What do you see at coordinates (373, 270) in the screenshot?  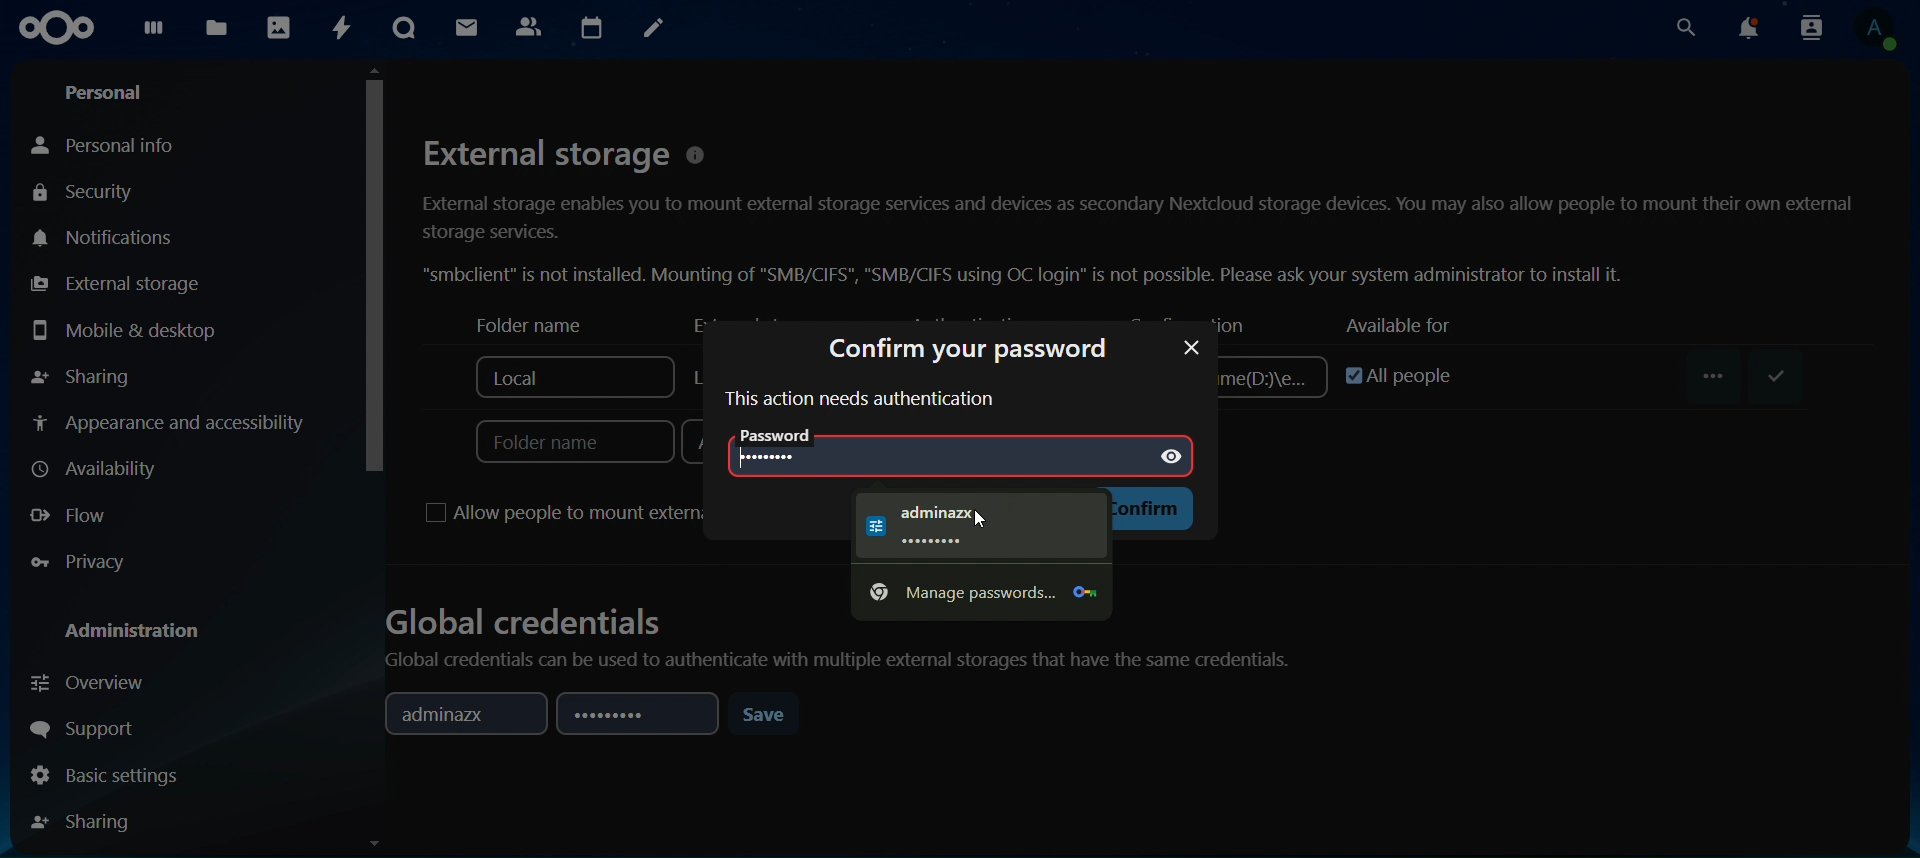 I see `cursor` at bounding box center [373, 270].